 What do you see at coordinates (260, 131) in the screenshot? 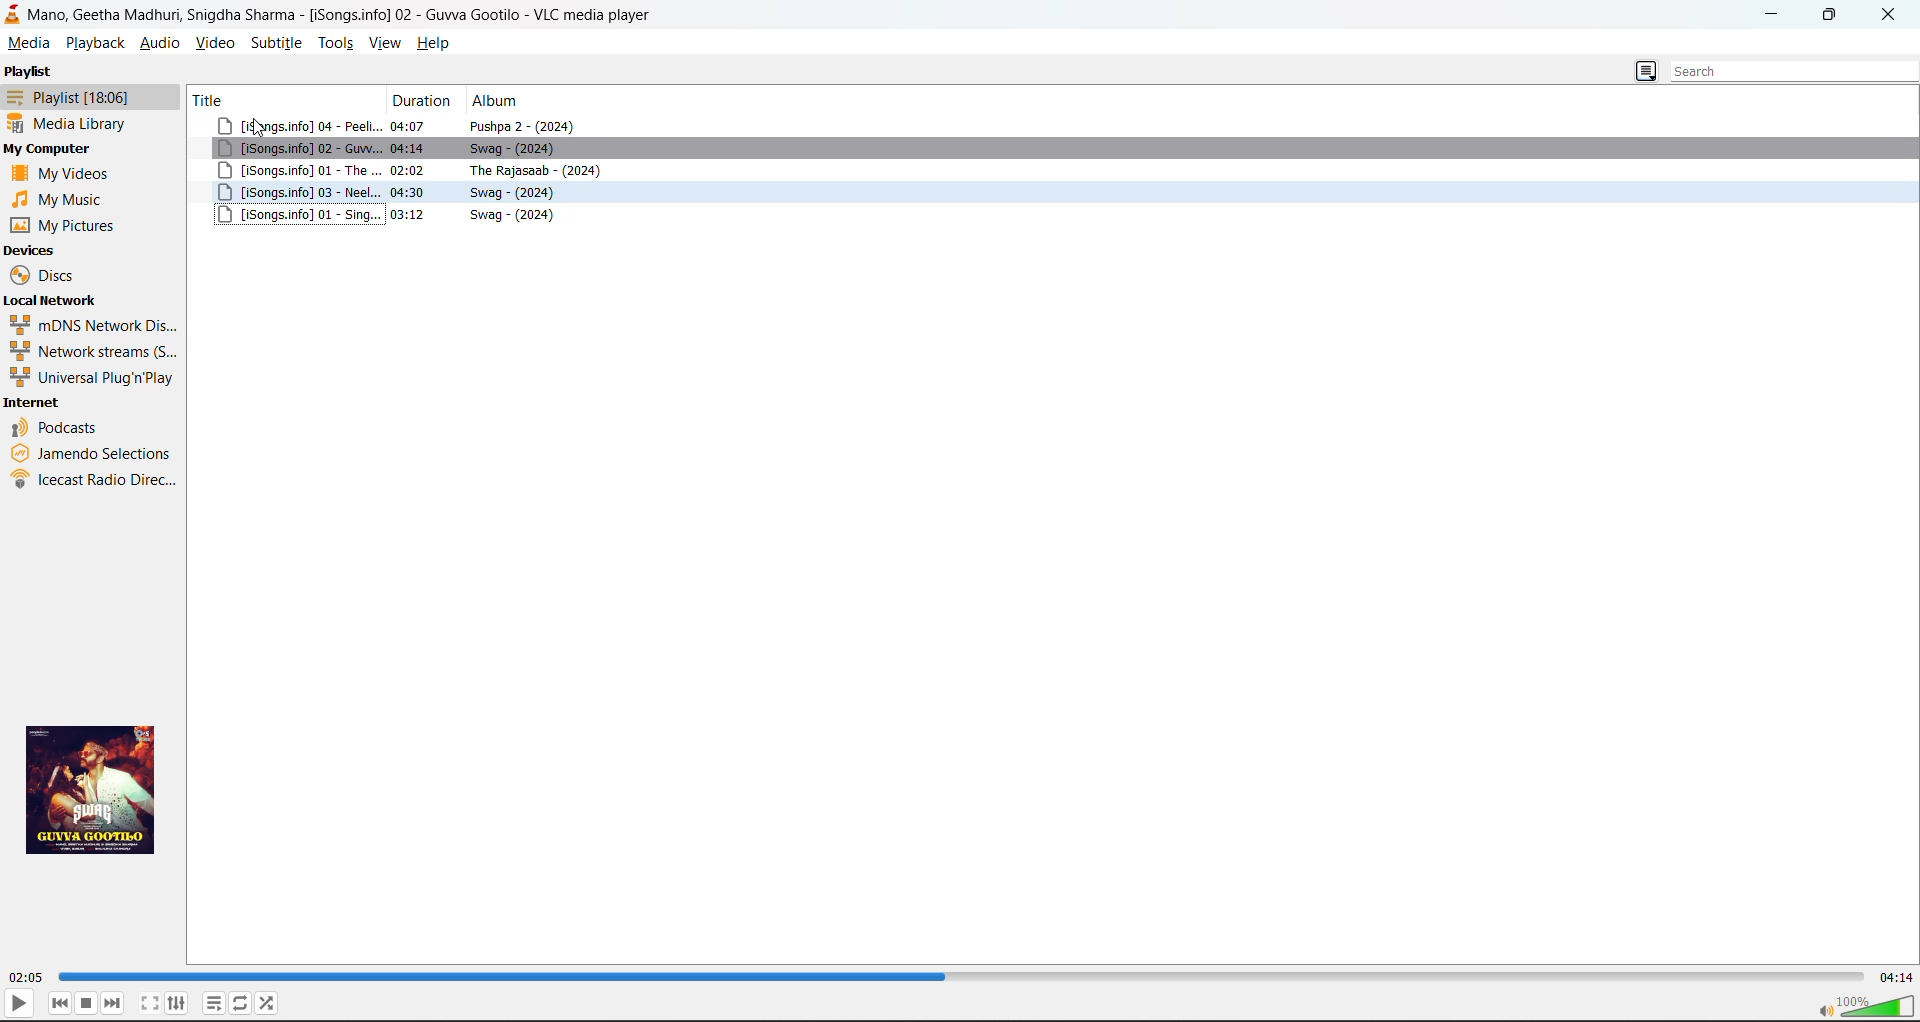
I see `cursor` at bounding box center [260, 131].